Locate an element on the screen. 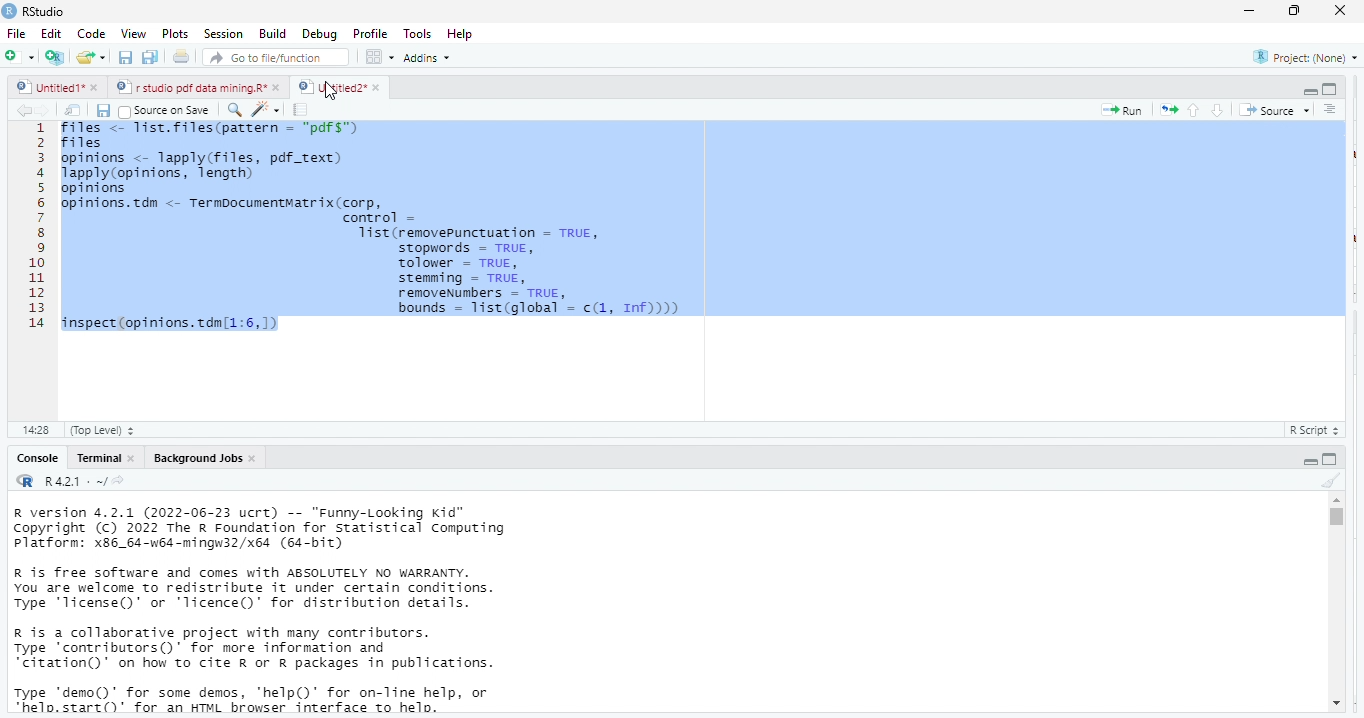  close is located at coordinates (278, 88).